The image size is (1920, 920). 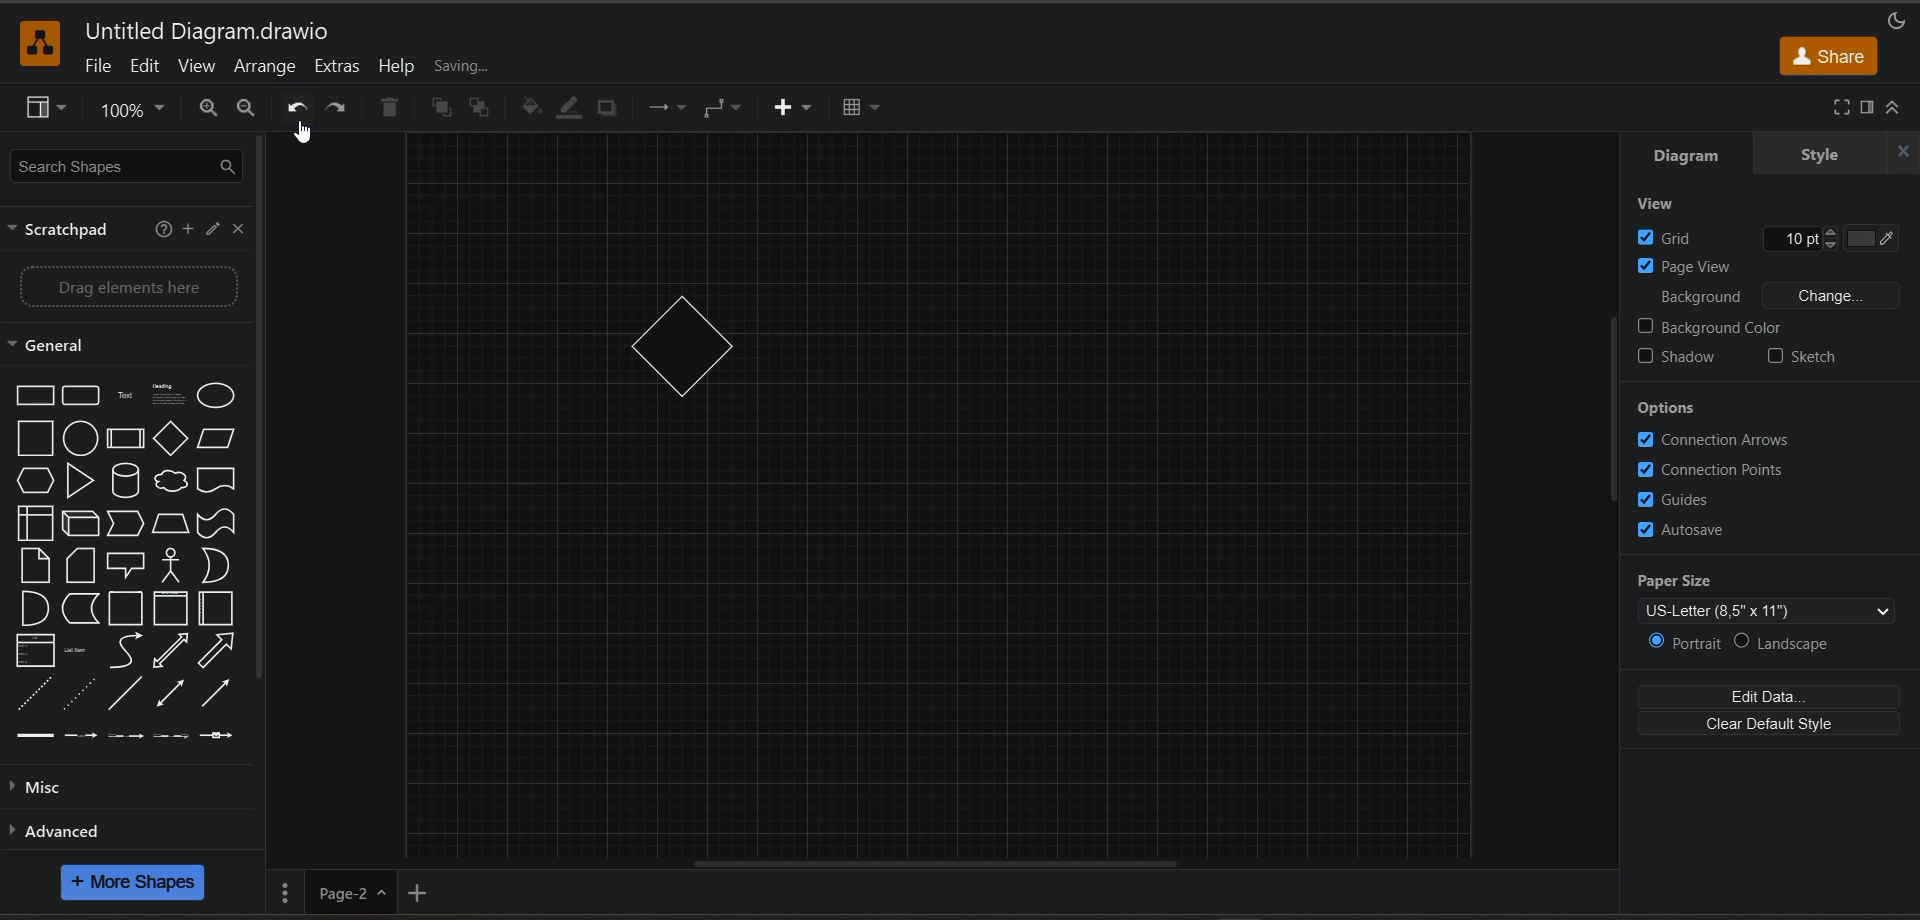 I want to click on fullscreen, so click(x=1839, y=105).